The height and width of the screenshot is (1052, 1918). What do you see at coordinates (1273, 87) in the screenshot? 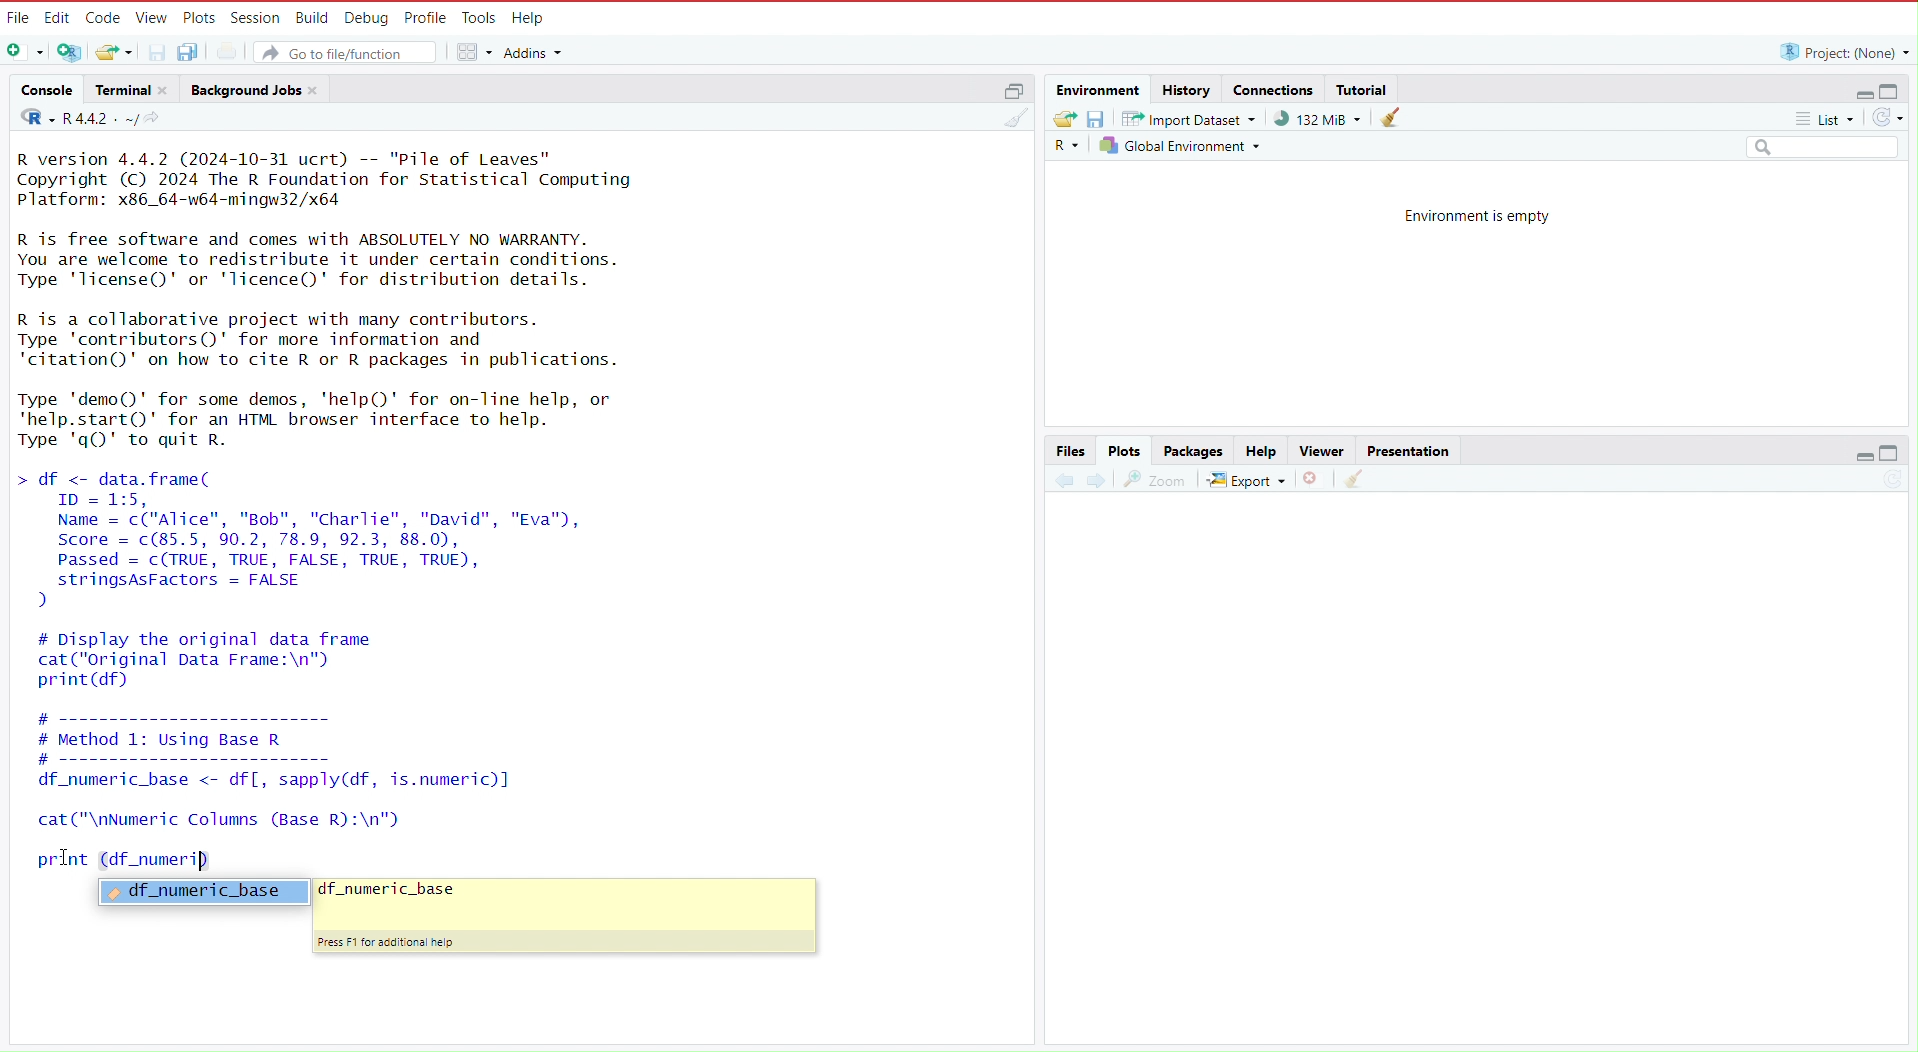
I see `connections` at bounding box center [1273, 87].